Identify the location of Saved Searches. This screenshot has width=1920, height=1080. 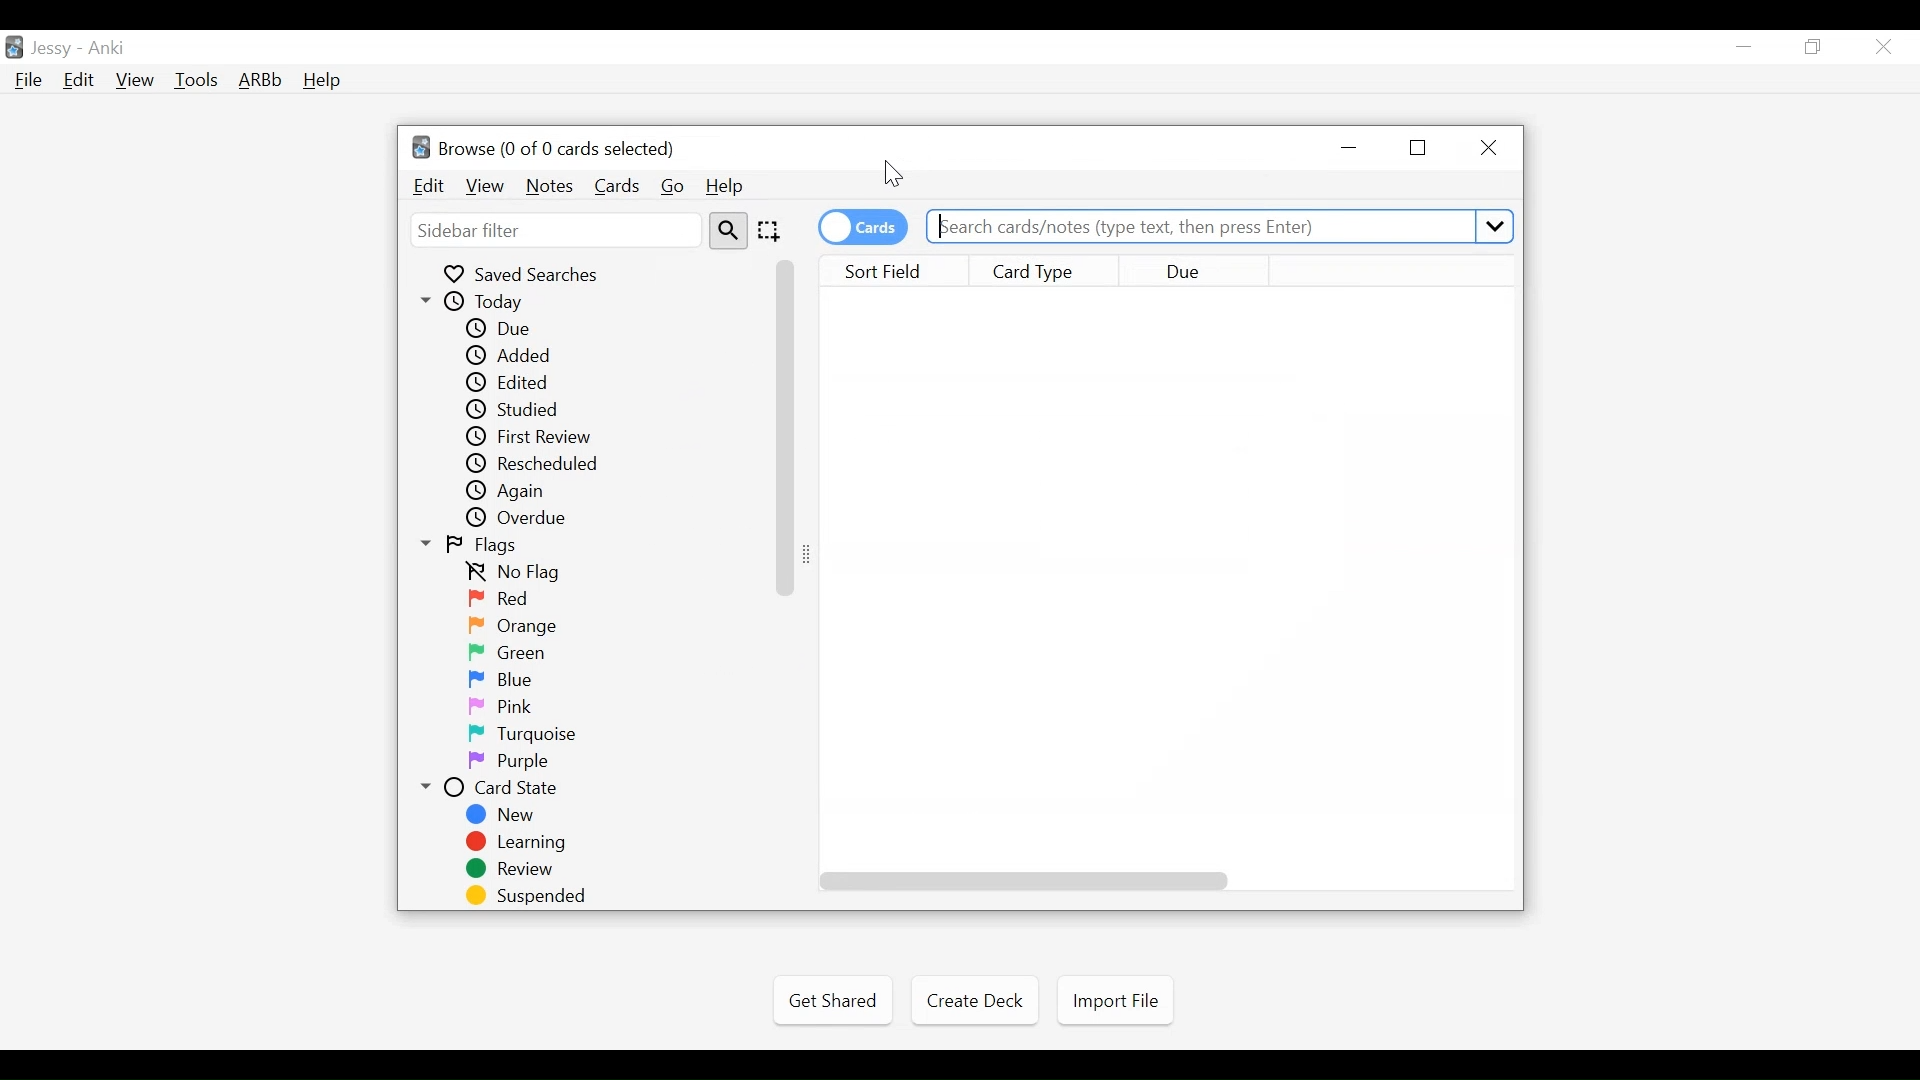
(532, 273).